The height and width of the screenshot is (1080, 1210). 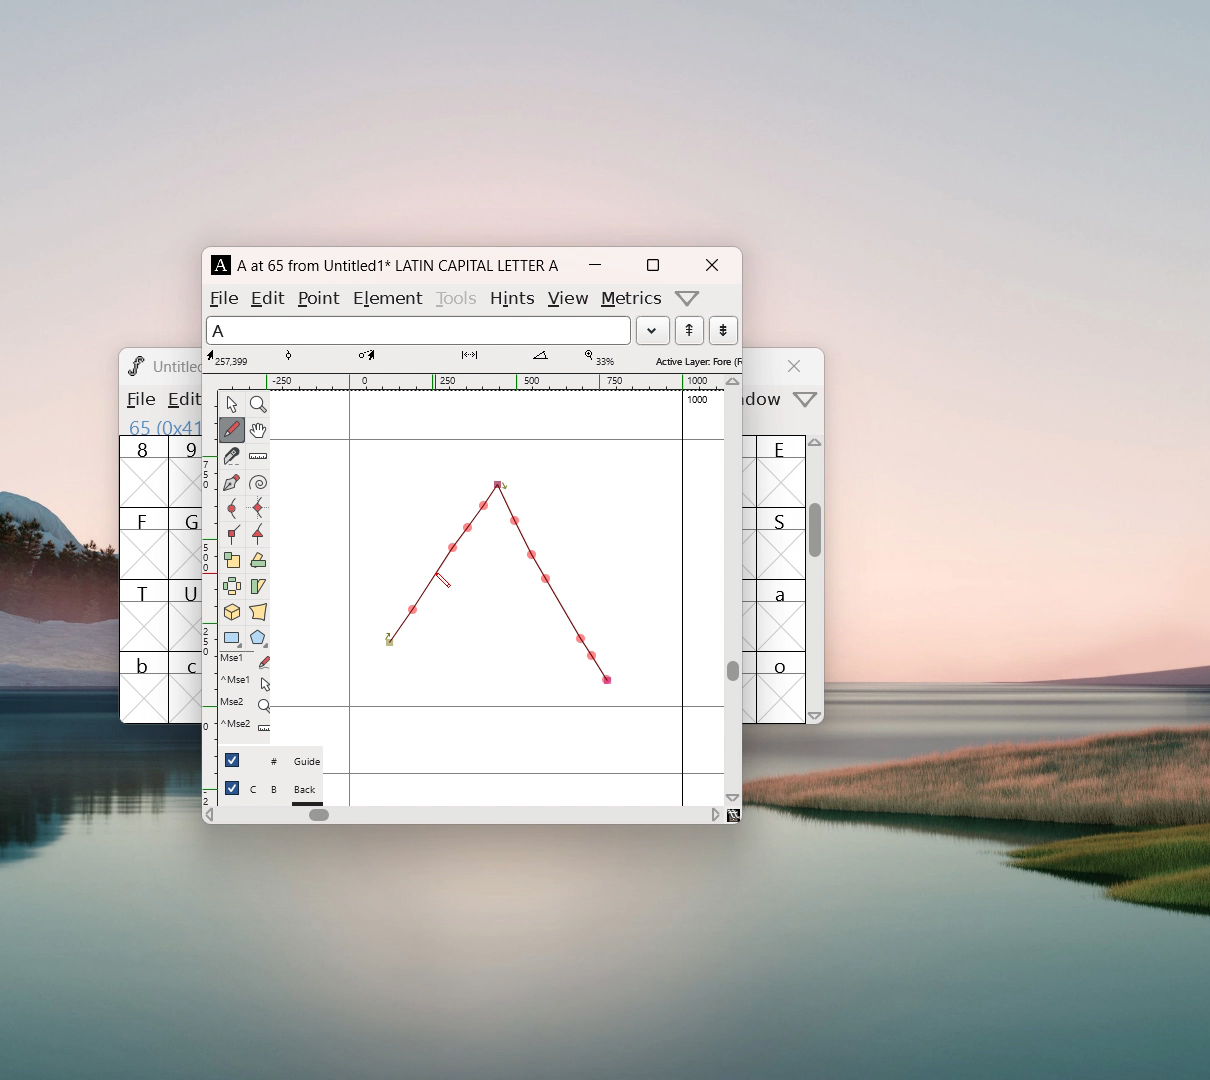 What do you see at coordinates (817, 447) in the screenshot?
I see `scroll up` at bounding box center [817, 447].